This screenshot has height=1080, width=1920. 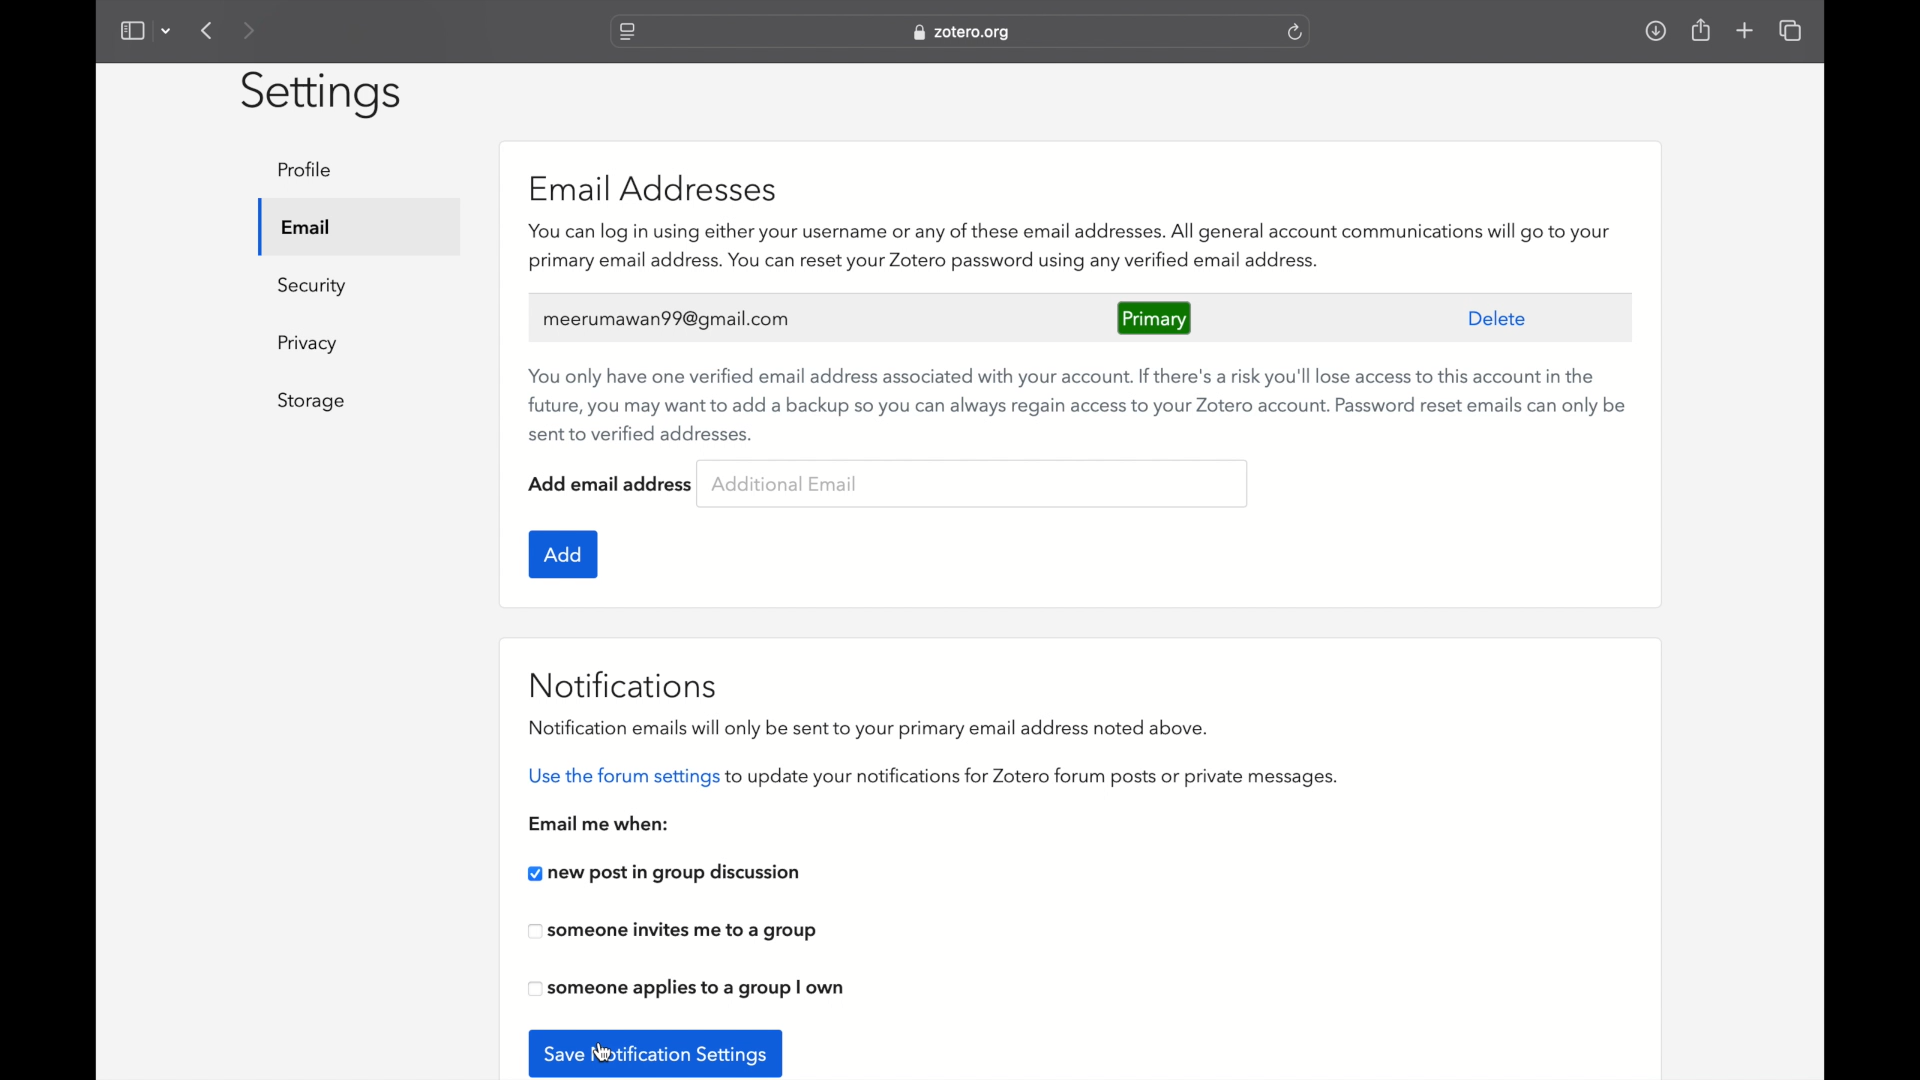 I want to click on security, so click(x=312, y=285).